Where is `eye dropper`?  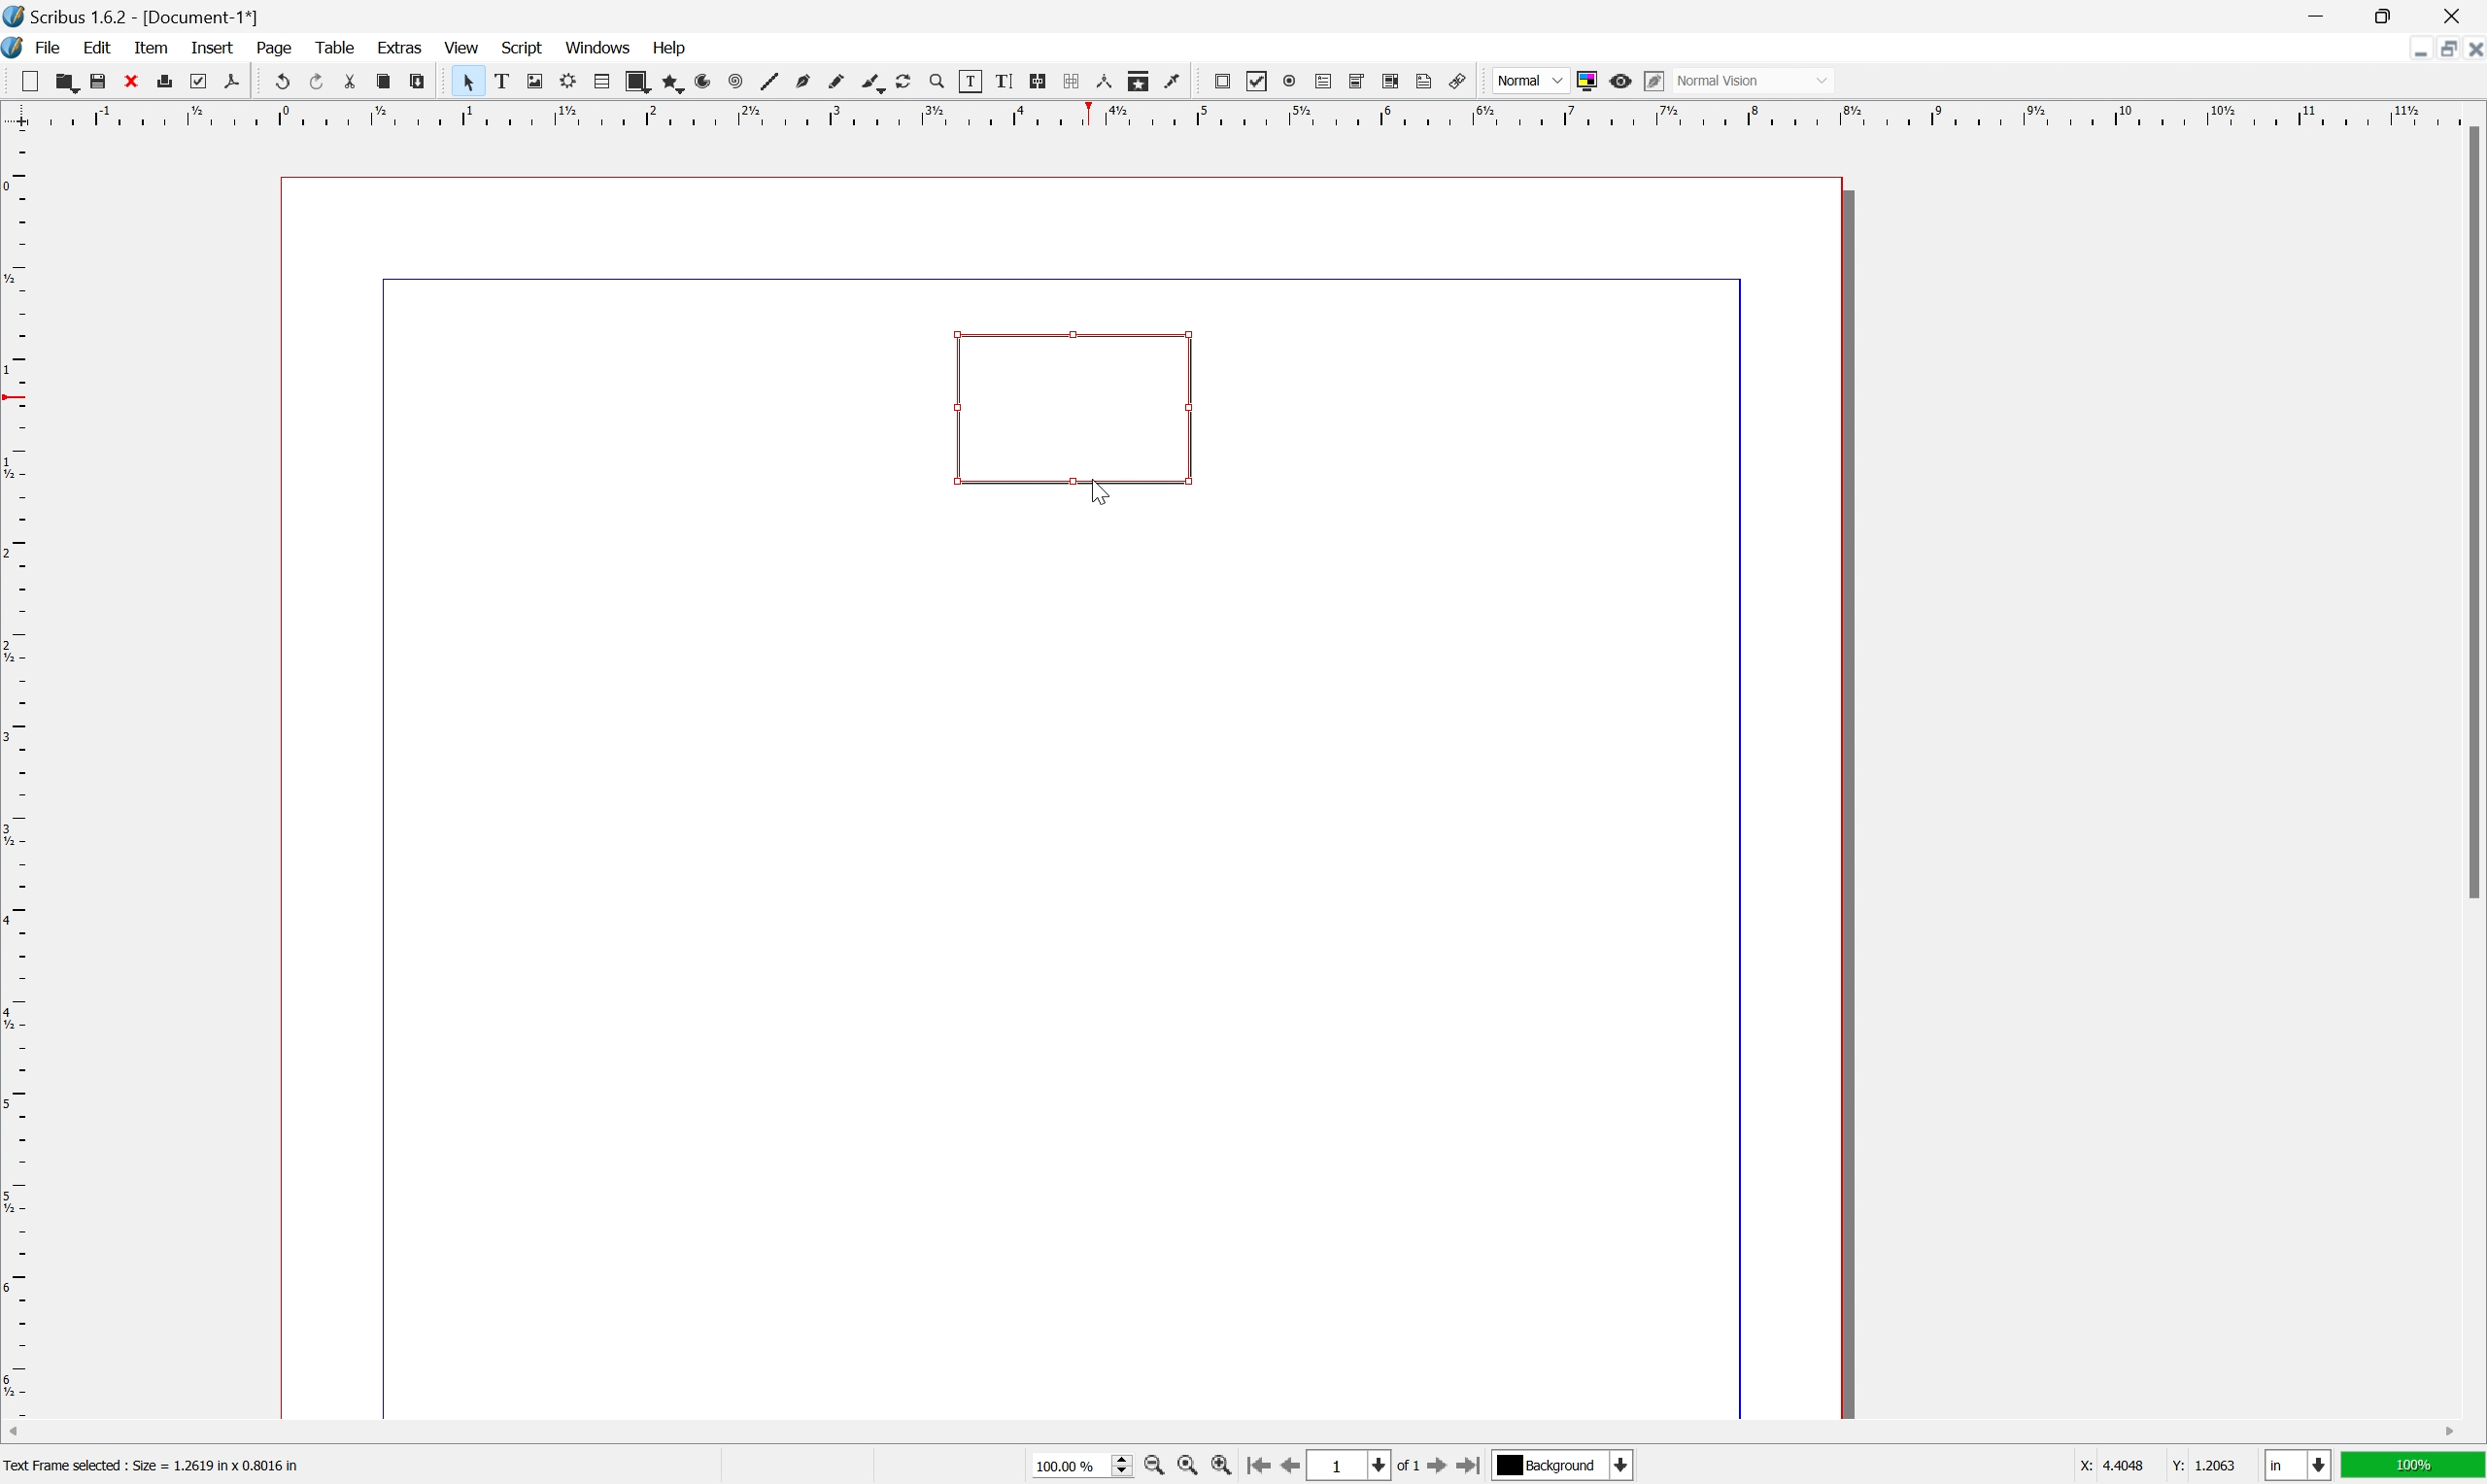 eye dropper is located at coordinates (1175, 81).